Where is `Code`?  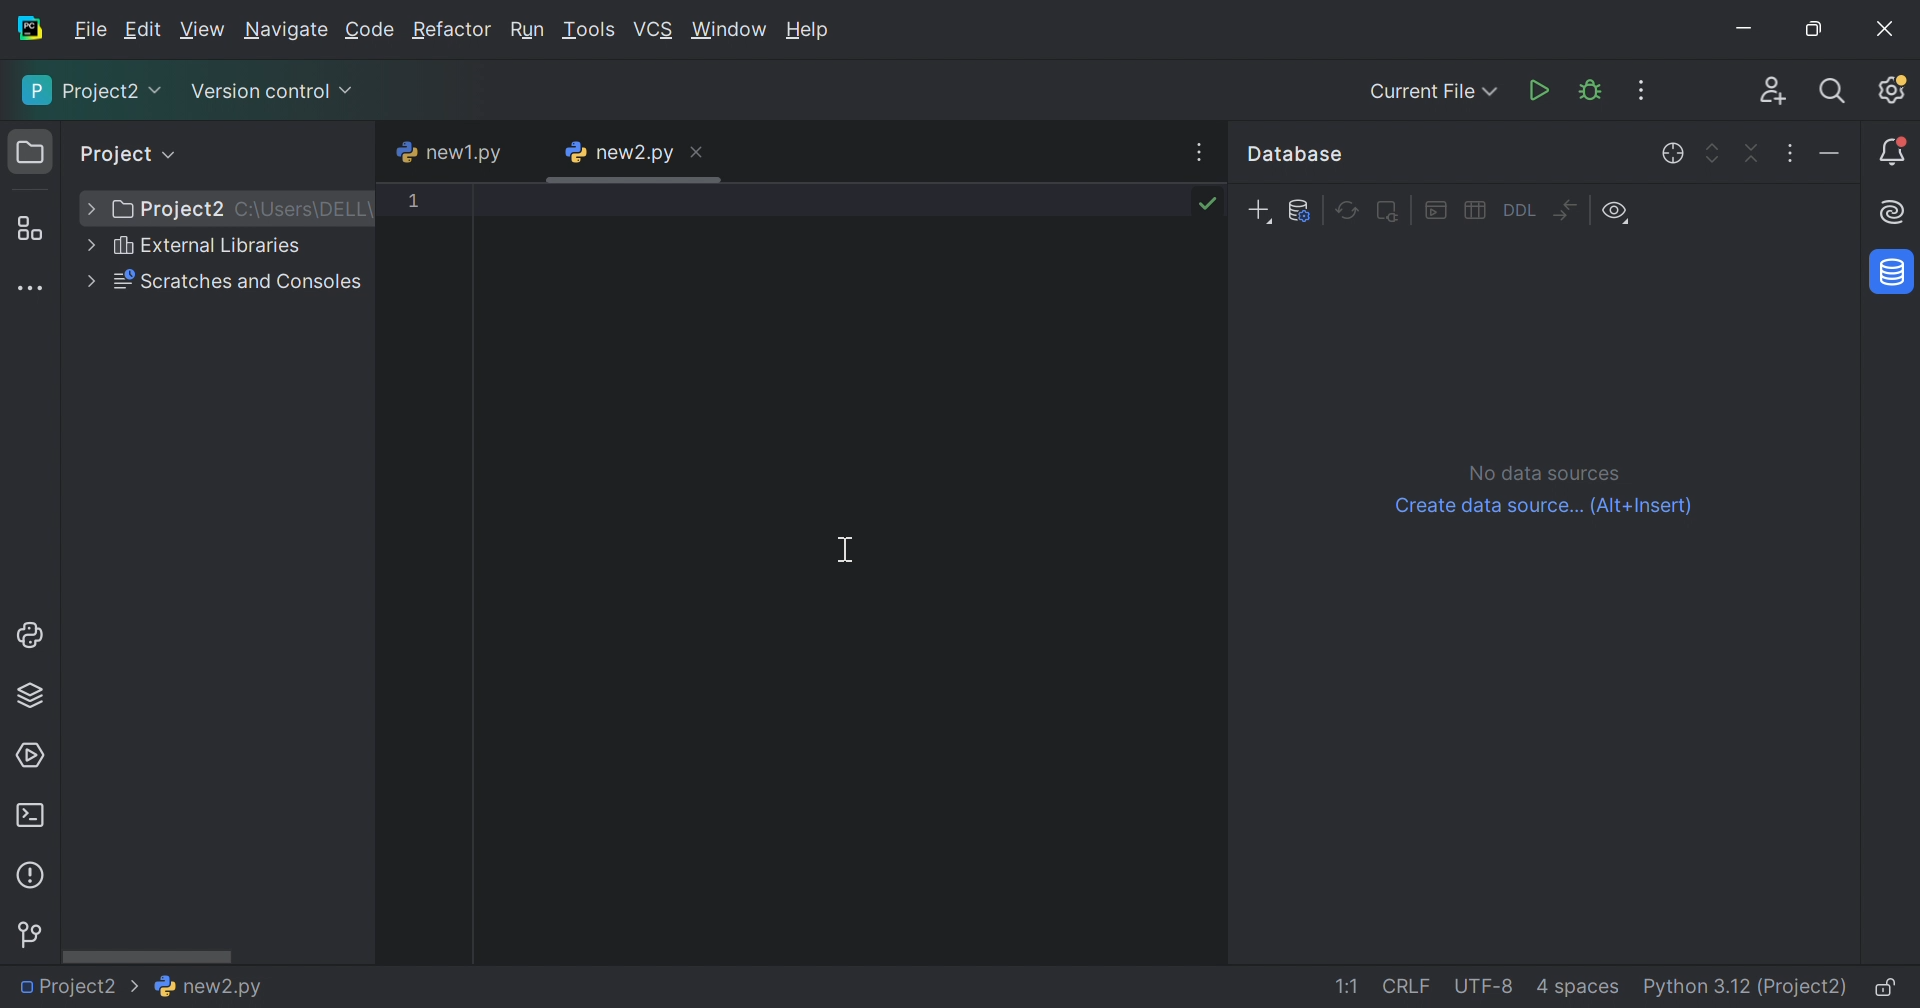
Code is located at coordinates (371, 30).